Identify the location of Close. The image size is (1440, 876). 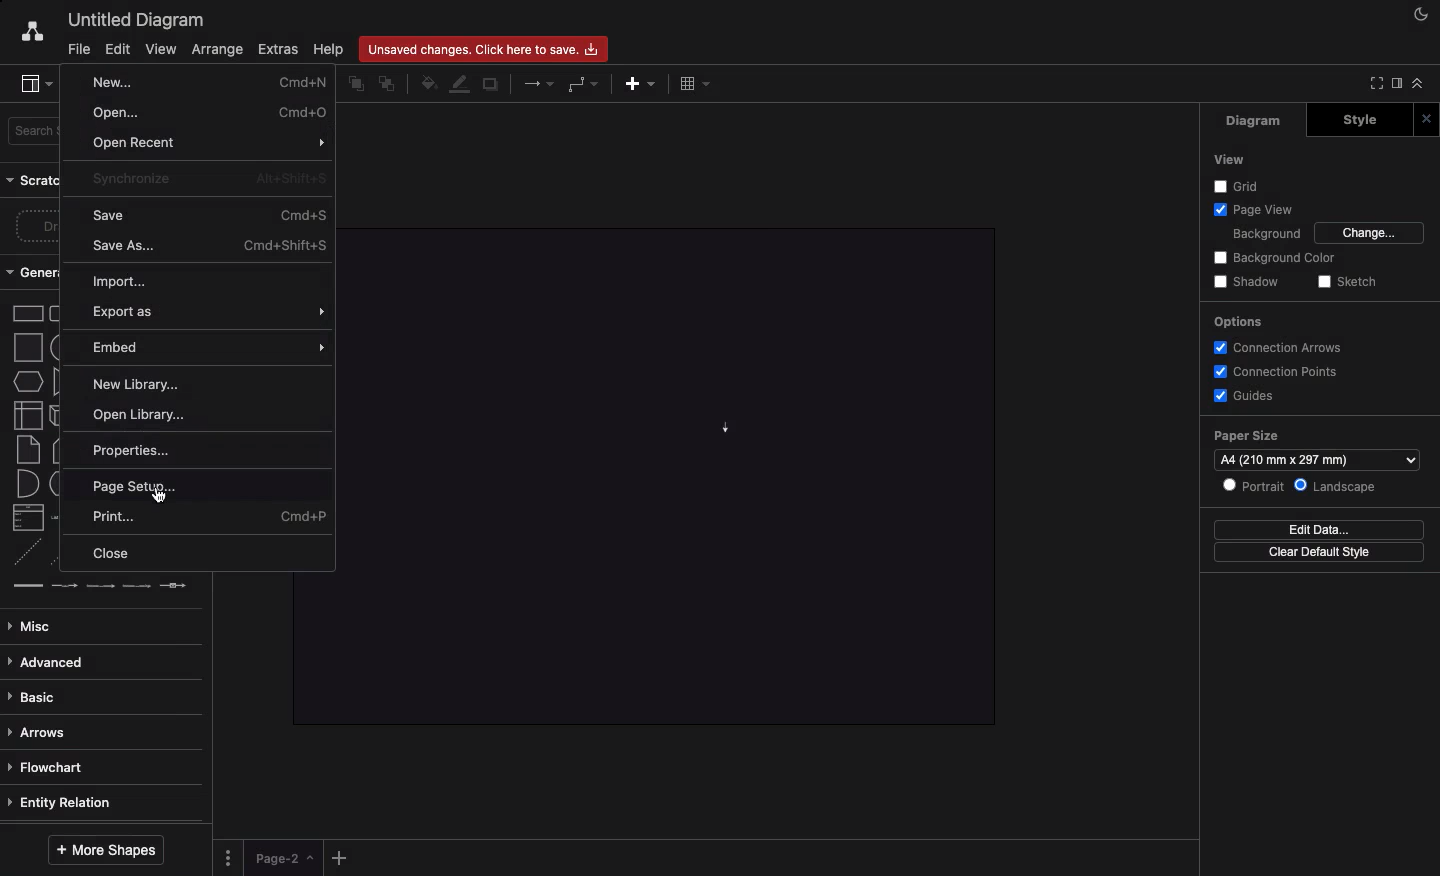
(118, 555).